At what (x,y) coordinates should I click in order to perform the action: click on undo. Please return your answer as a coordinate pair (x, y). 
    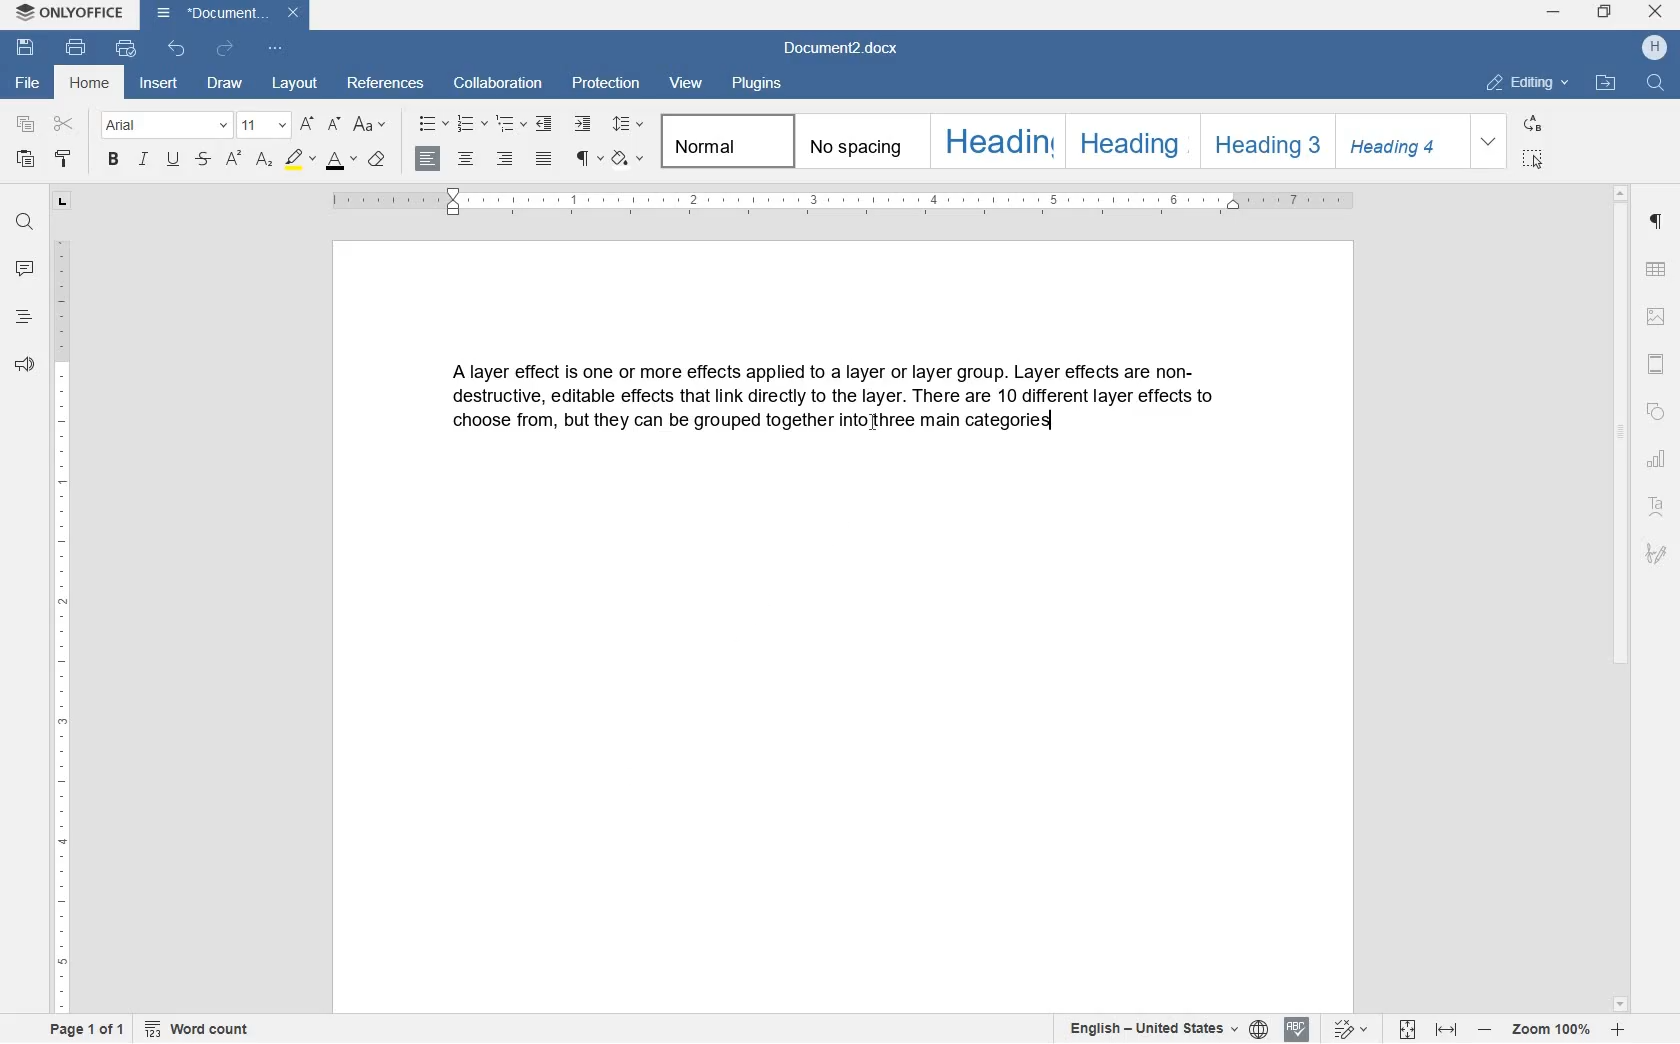
    Looking at the image, I should click on (178, 50).